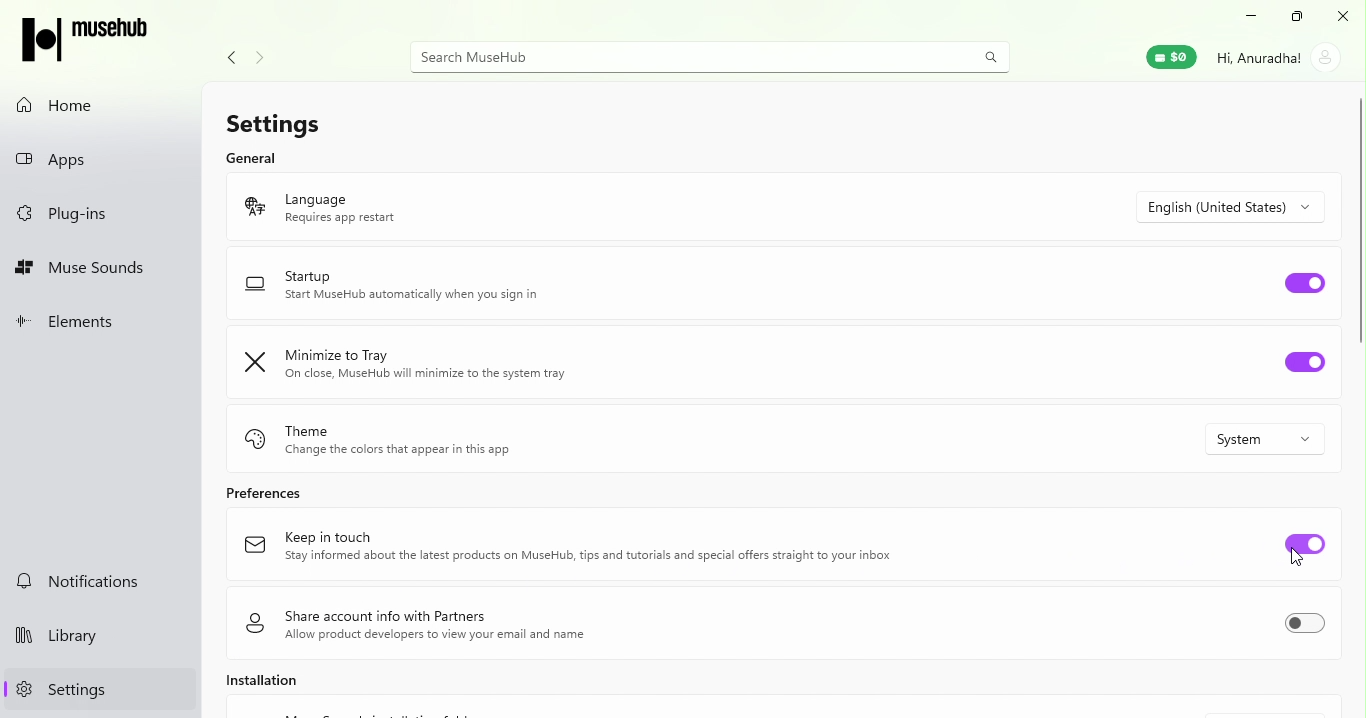 Image resolution: width=1366 pixels, height=718 pixels. Describe the element at coordinates (514, 625) in the screenshot. I see `Share account info with partners` at that location.